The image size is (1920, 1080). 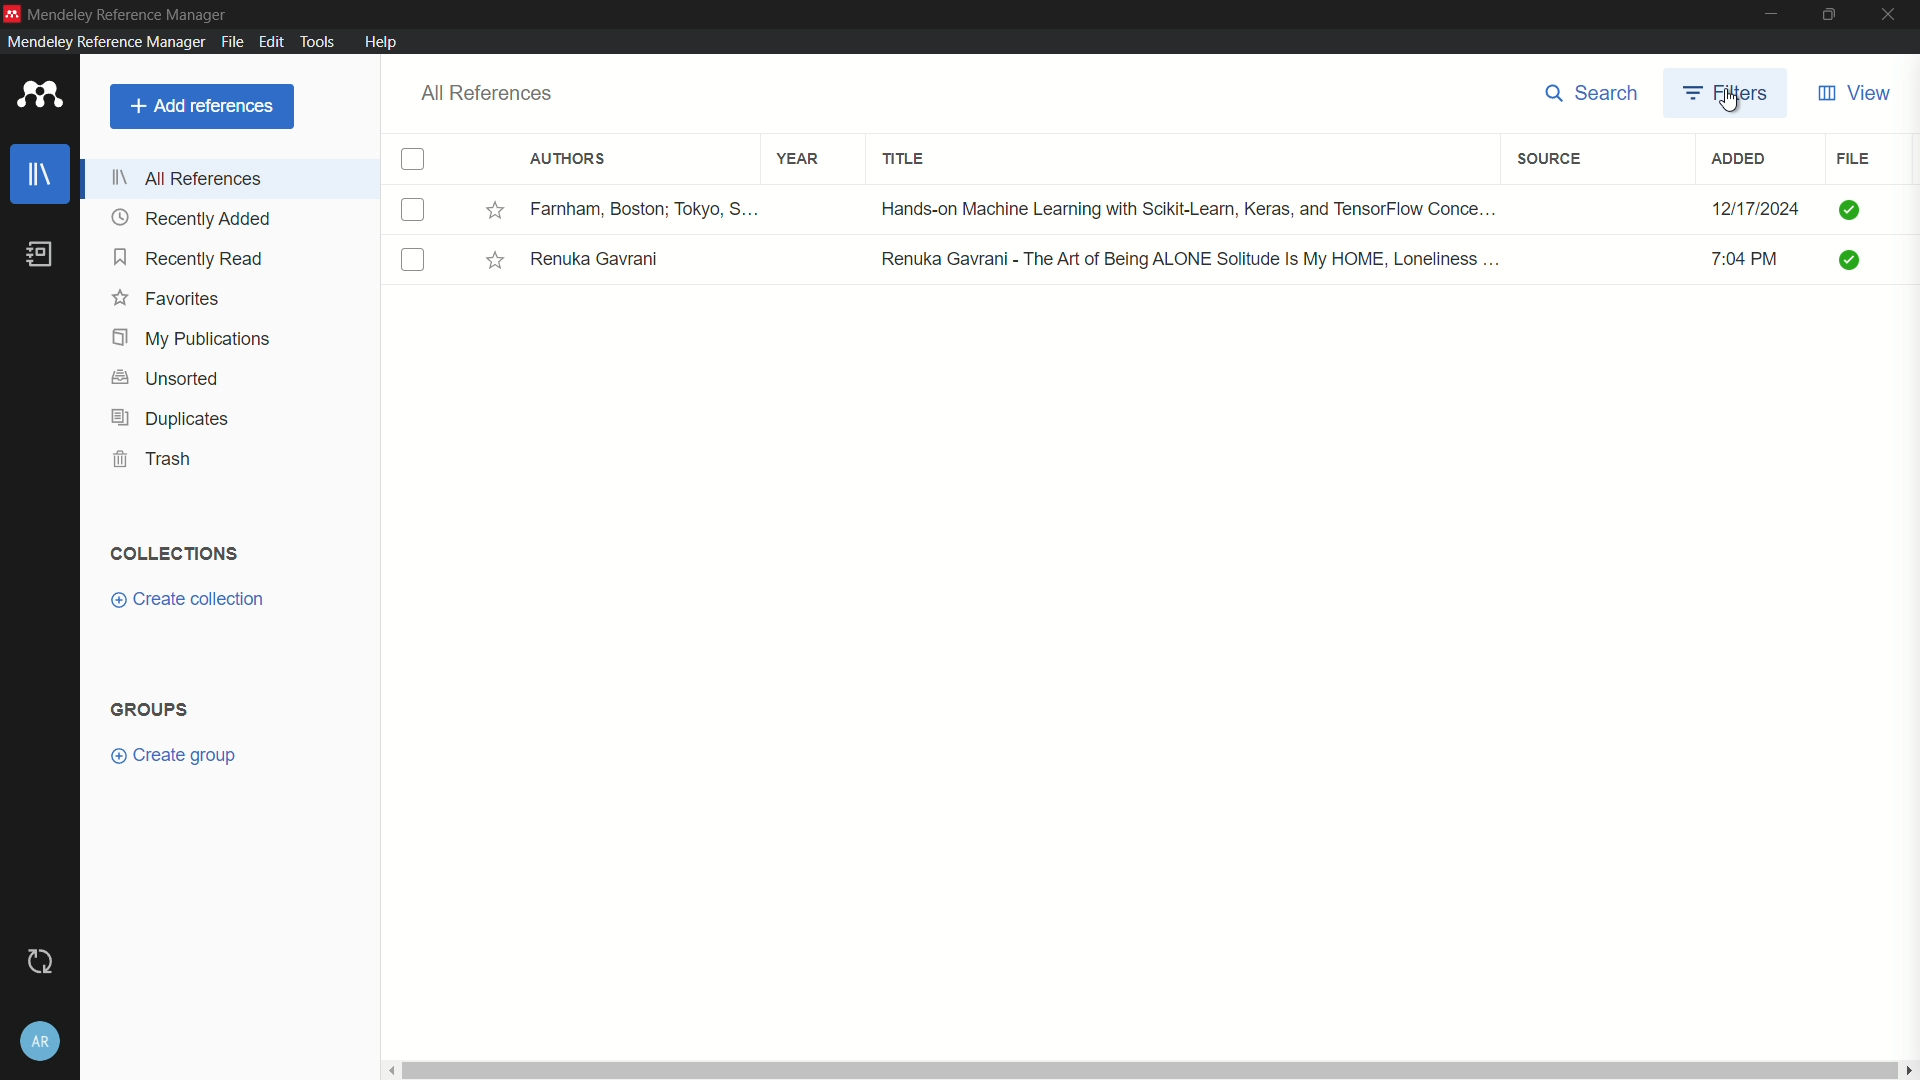 What do you see at coordinates (801, 160) in the screenshot?
I see `year` at bounding box center [801, 160].